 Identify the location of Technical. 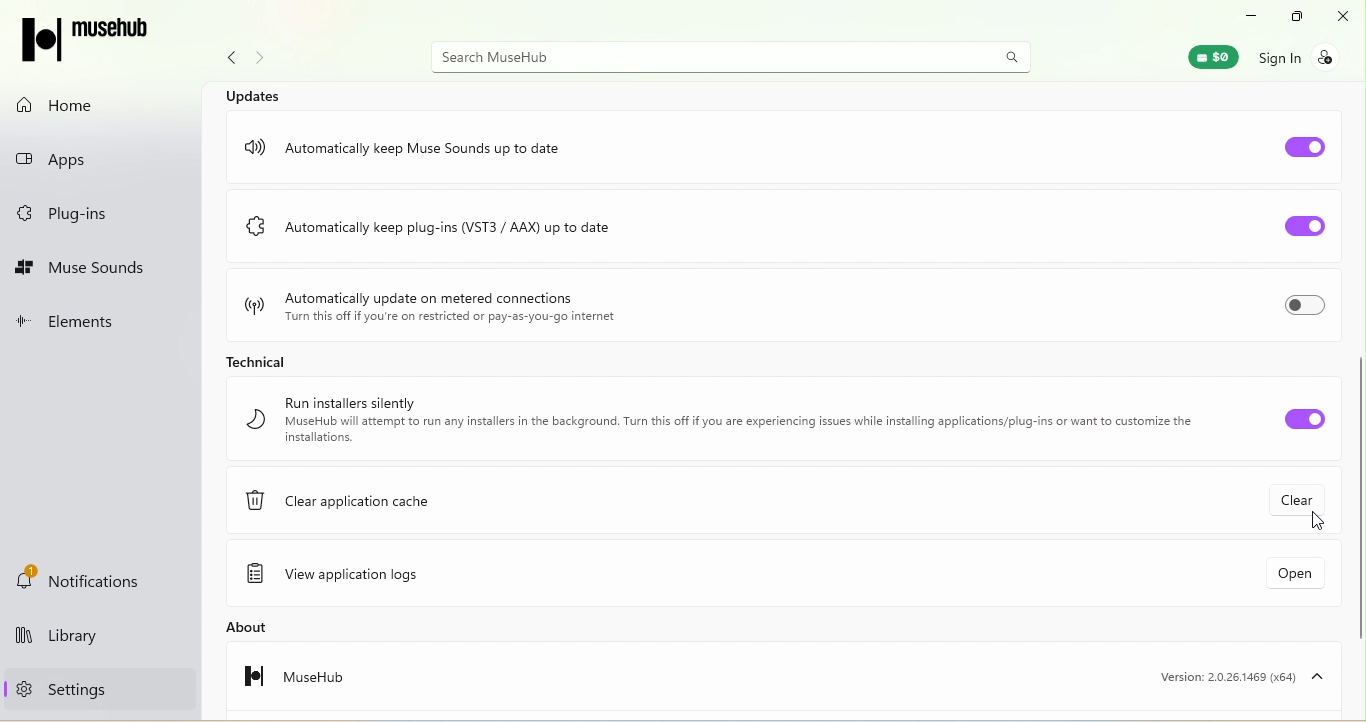
(252, 359).